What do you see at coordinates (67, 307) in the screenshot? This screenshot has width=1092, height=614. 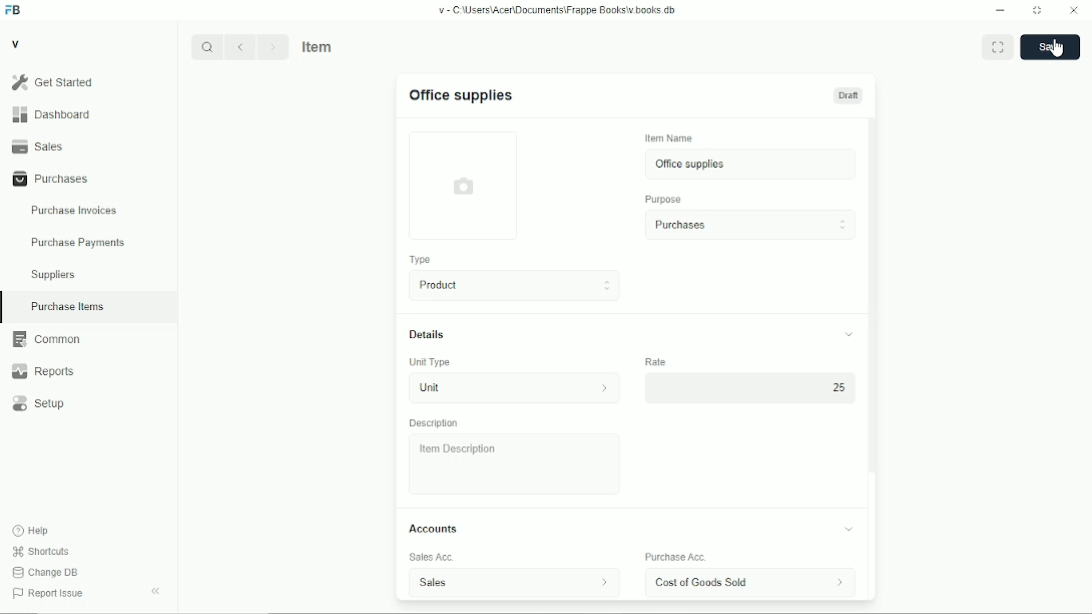 I see `purchase items` at bounding box center [67, 307].